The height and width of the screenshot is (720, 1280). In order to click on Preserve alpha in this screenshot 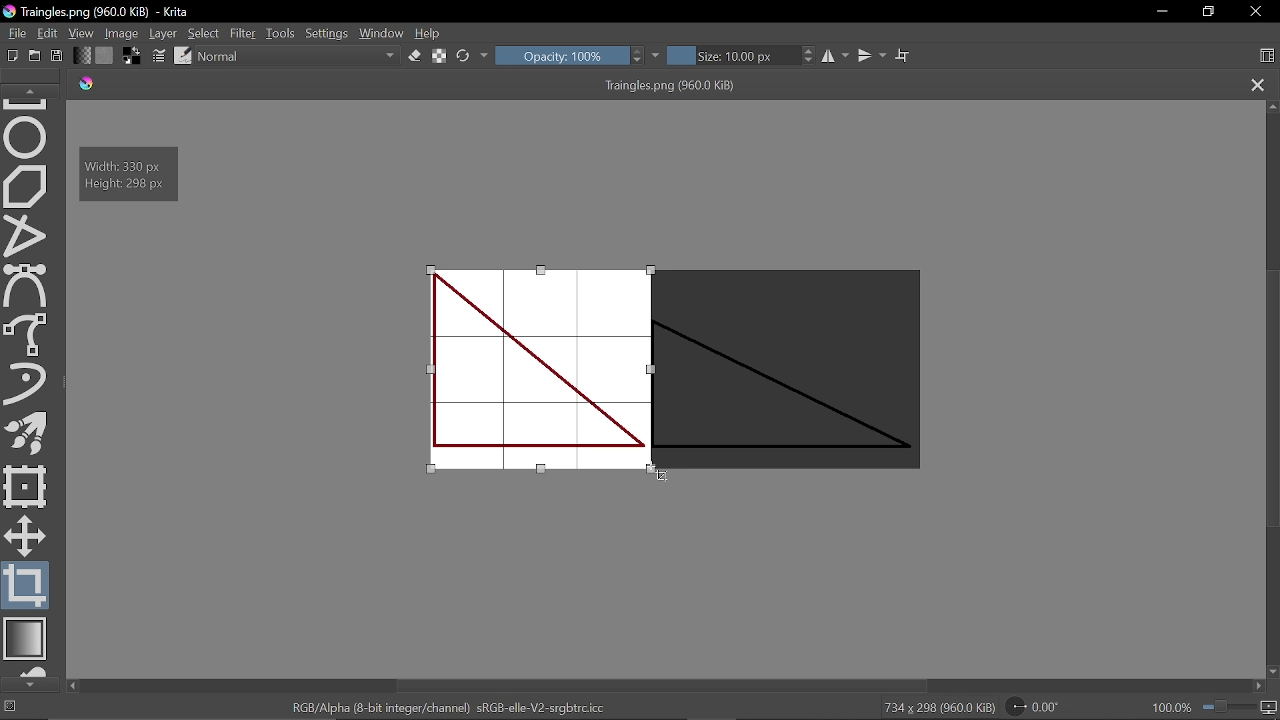, I will do `click(439, 57)`.